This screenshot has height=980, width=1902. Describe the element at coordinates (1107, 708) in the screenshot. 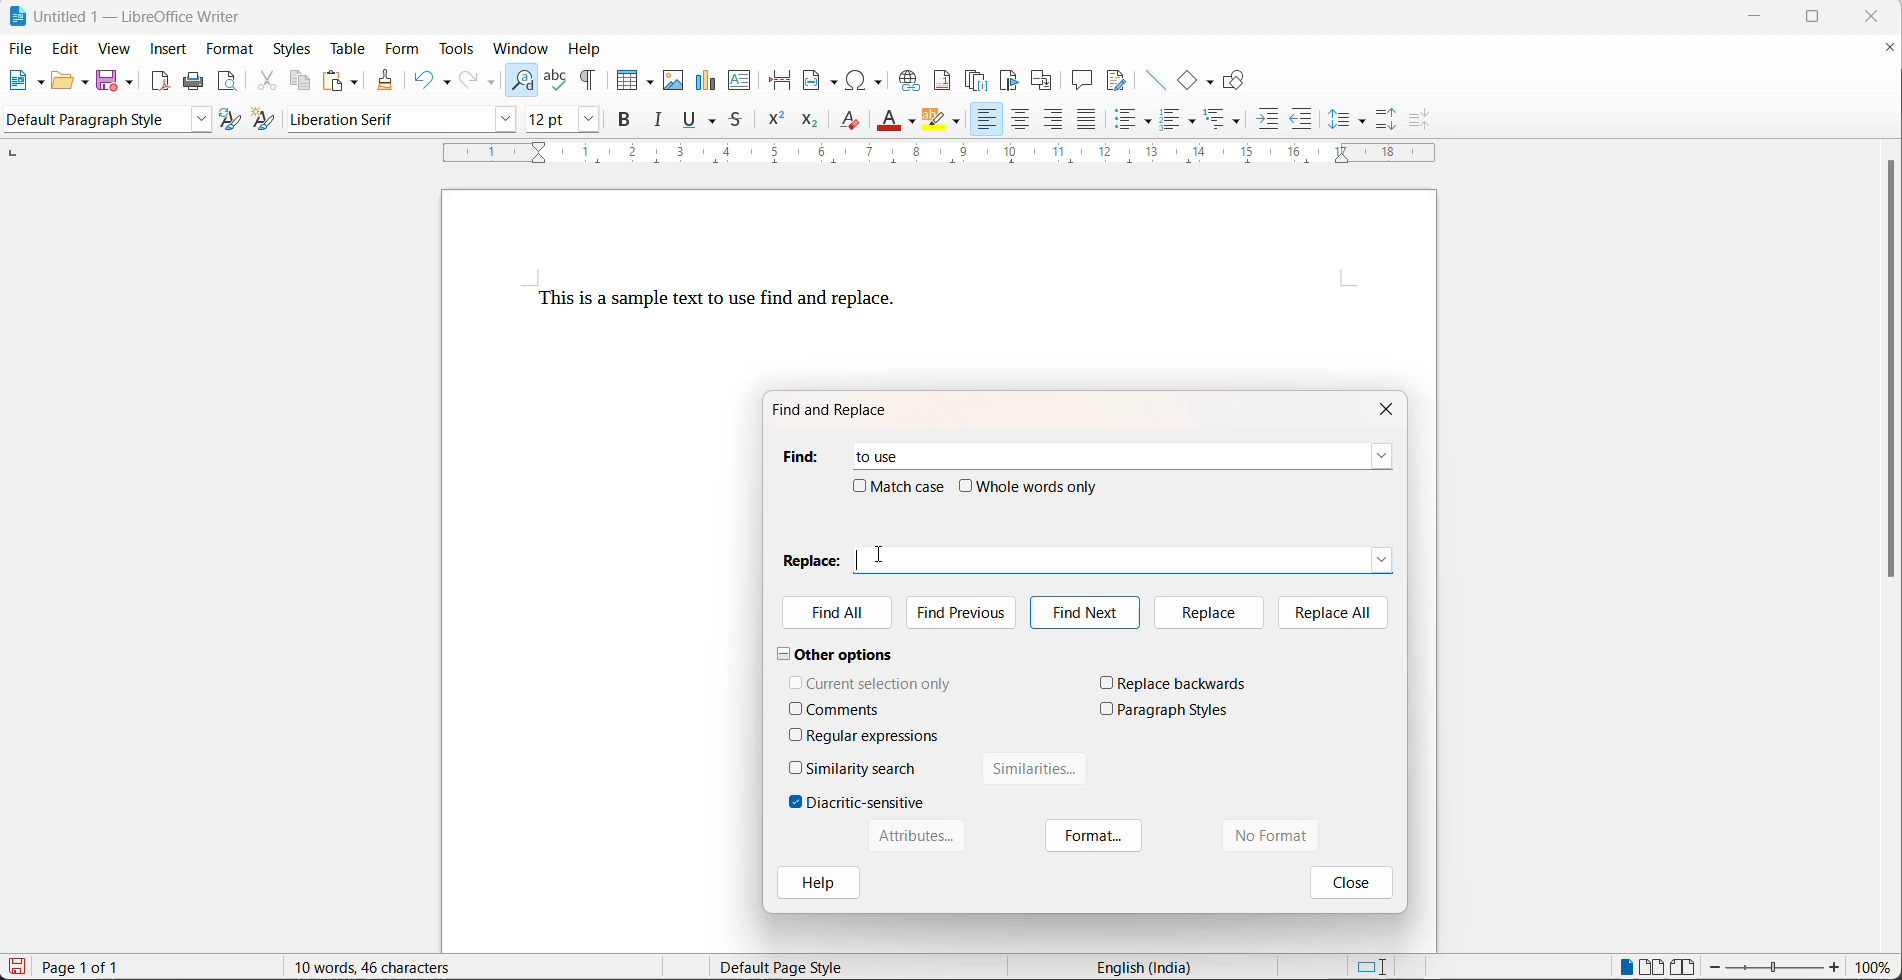

I see `checkbox` at that location.